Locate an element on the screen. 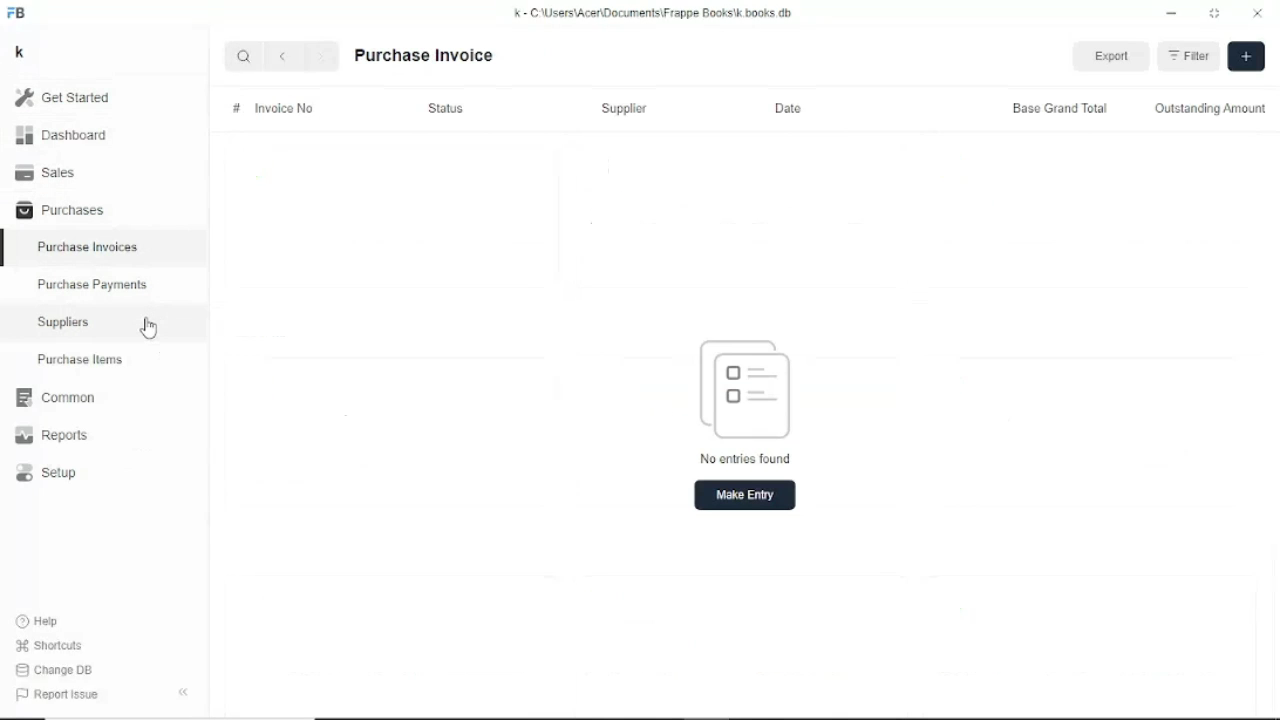 This screenshot has width=1280, height=720. Setup is located at coordinates (46, 473).